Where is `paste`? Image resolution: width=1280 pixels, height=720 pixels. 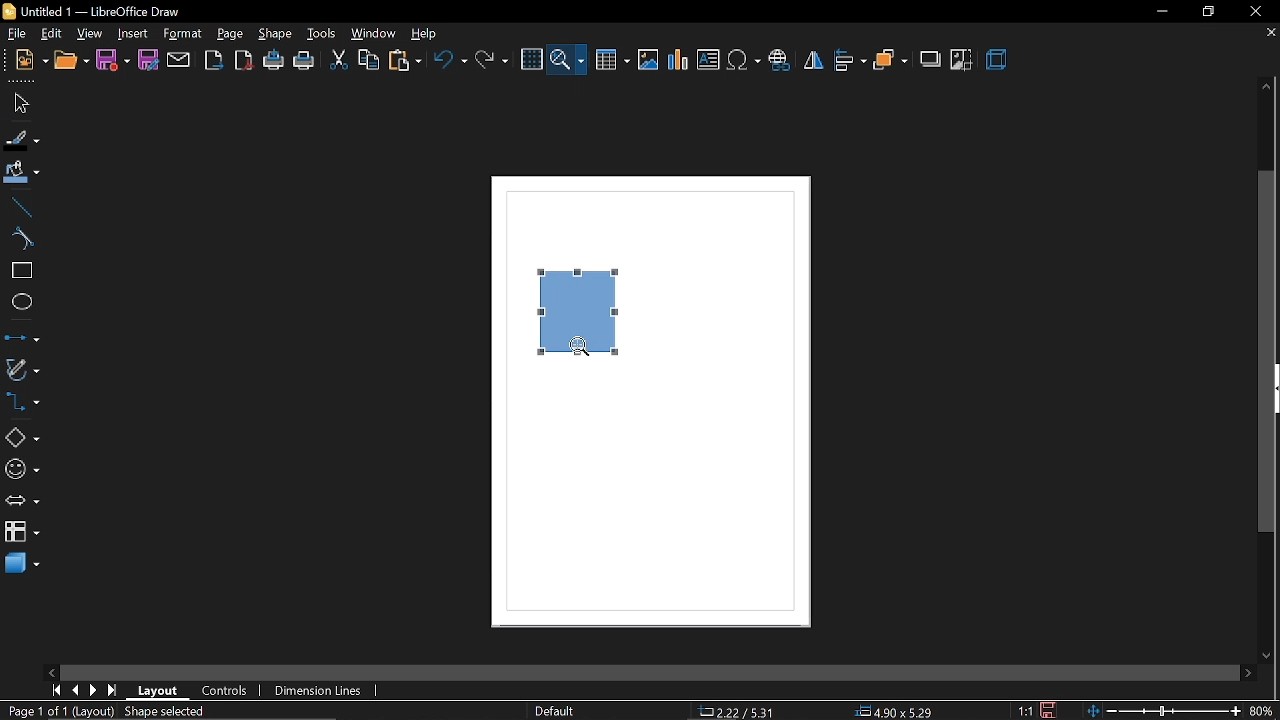 paste is located at coordinates (405, 61).